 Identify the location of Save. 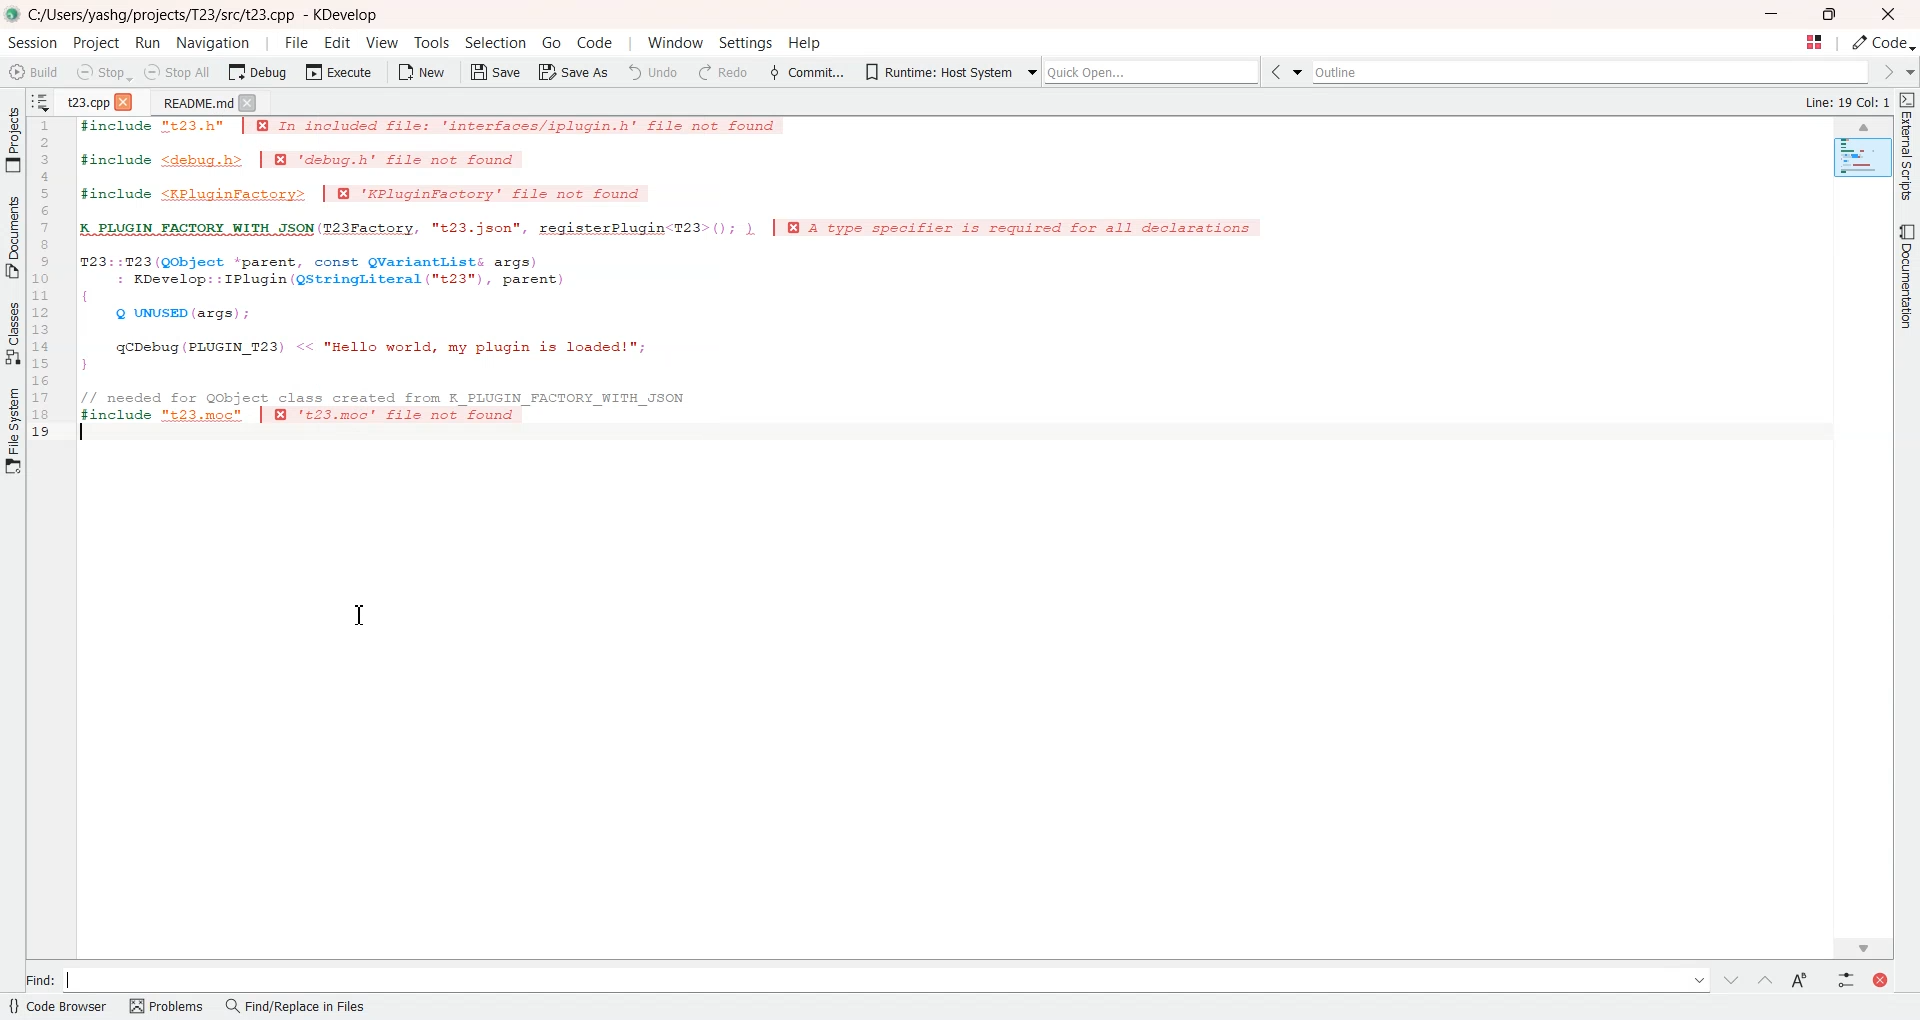
(494, 72).